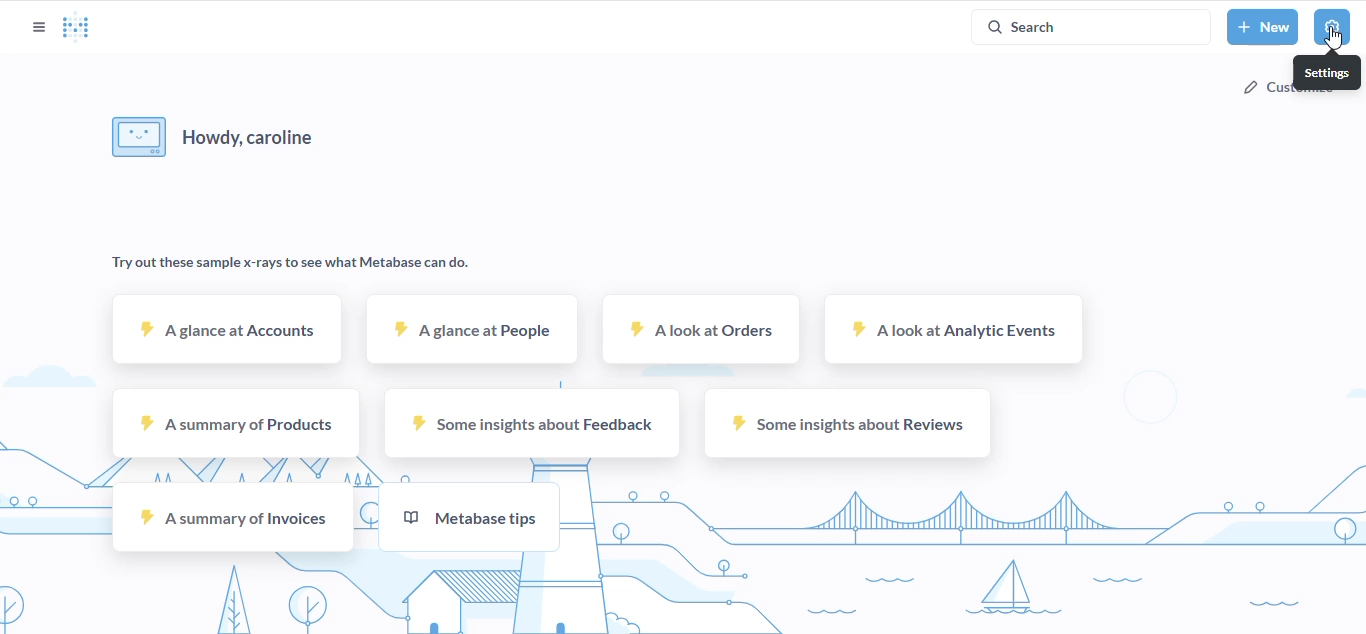 The image size is (1366, 634). I want to click on logo, so click(76, 27).